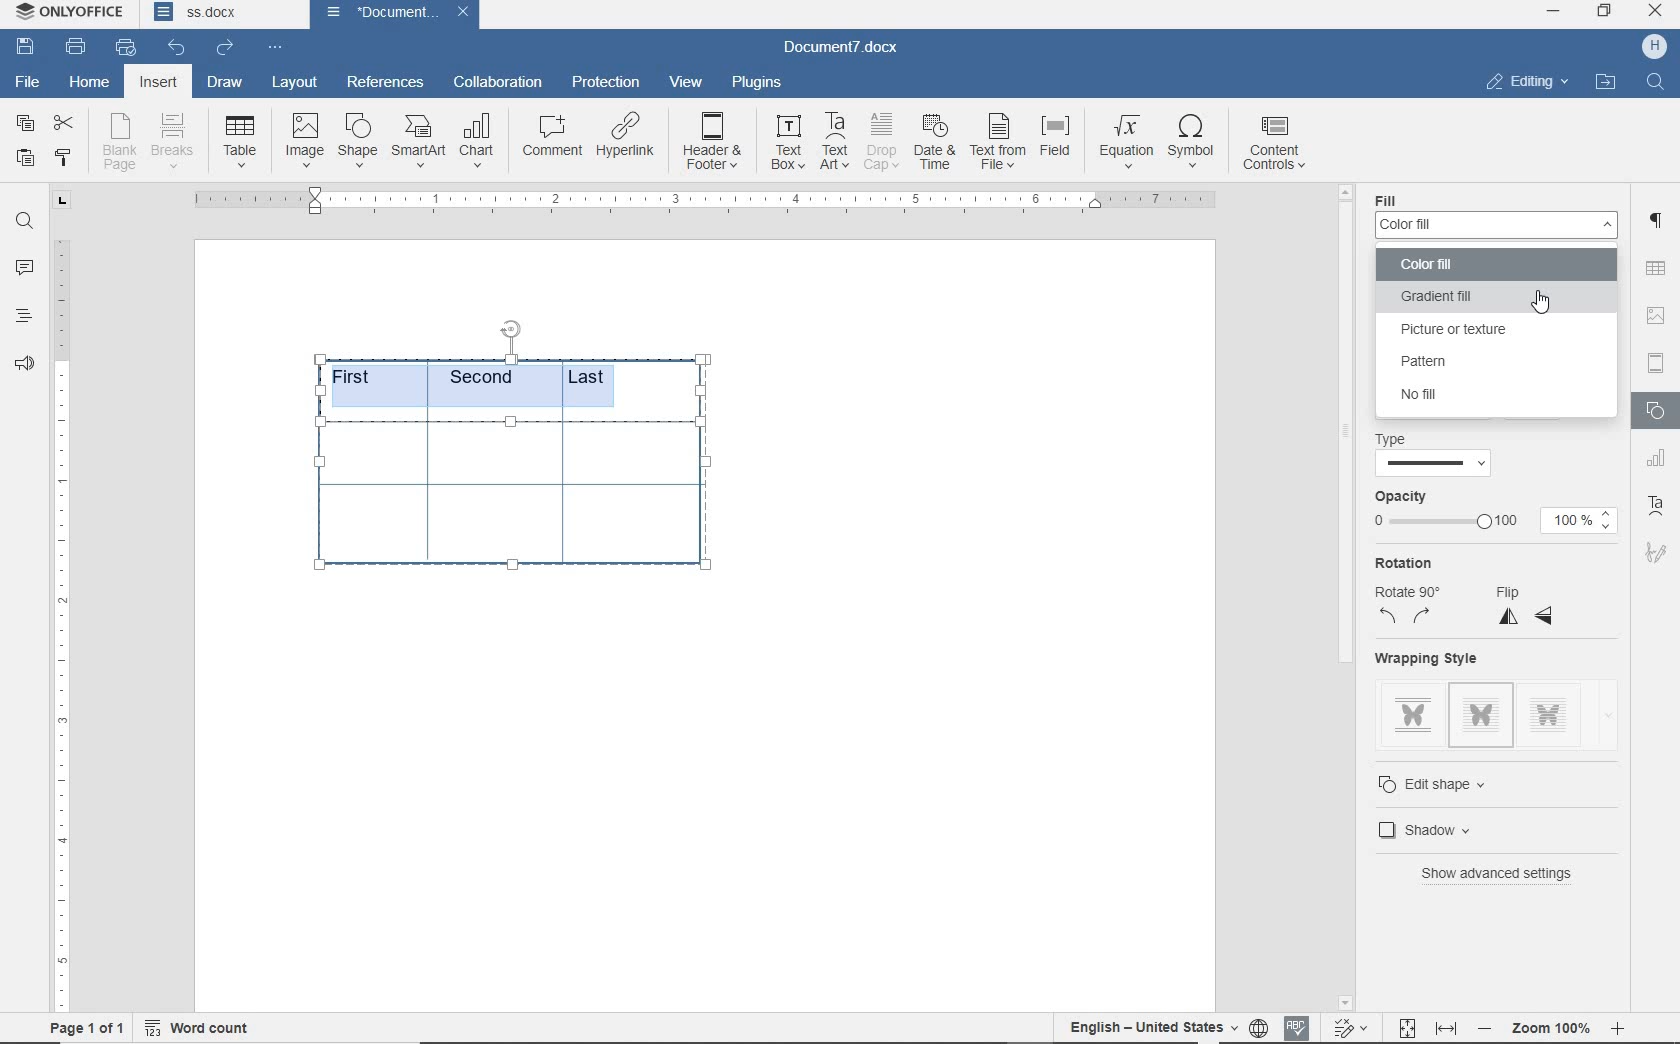  I want to click on HEADER & FOOTER, so click(1655, 364).